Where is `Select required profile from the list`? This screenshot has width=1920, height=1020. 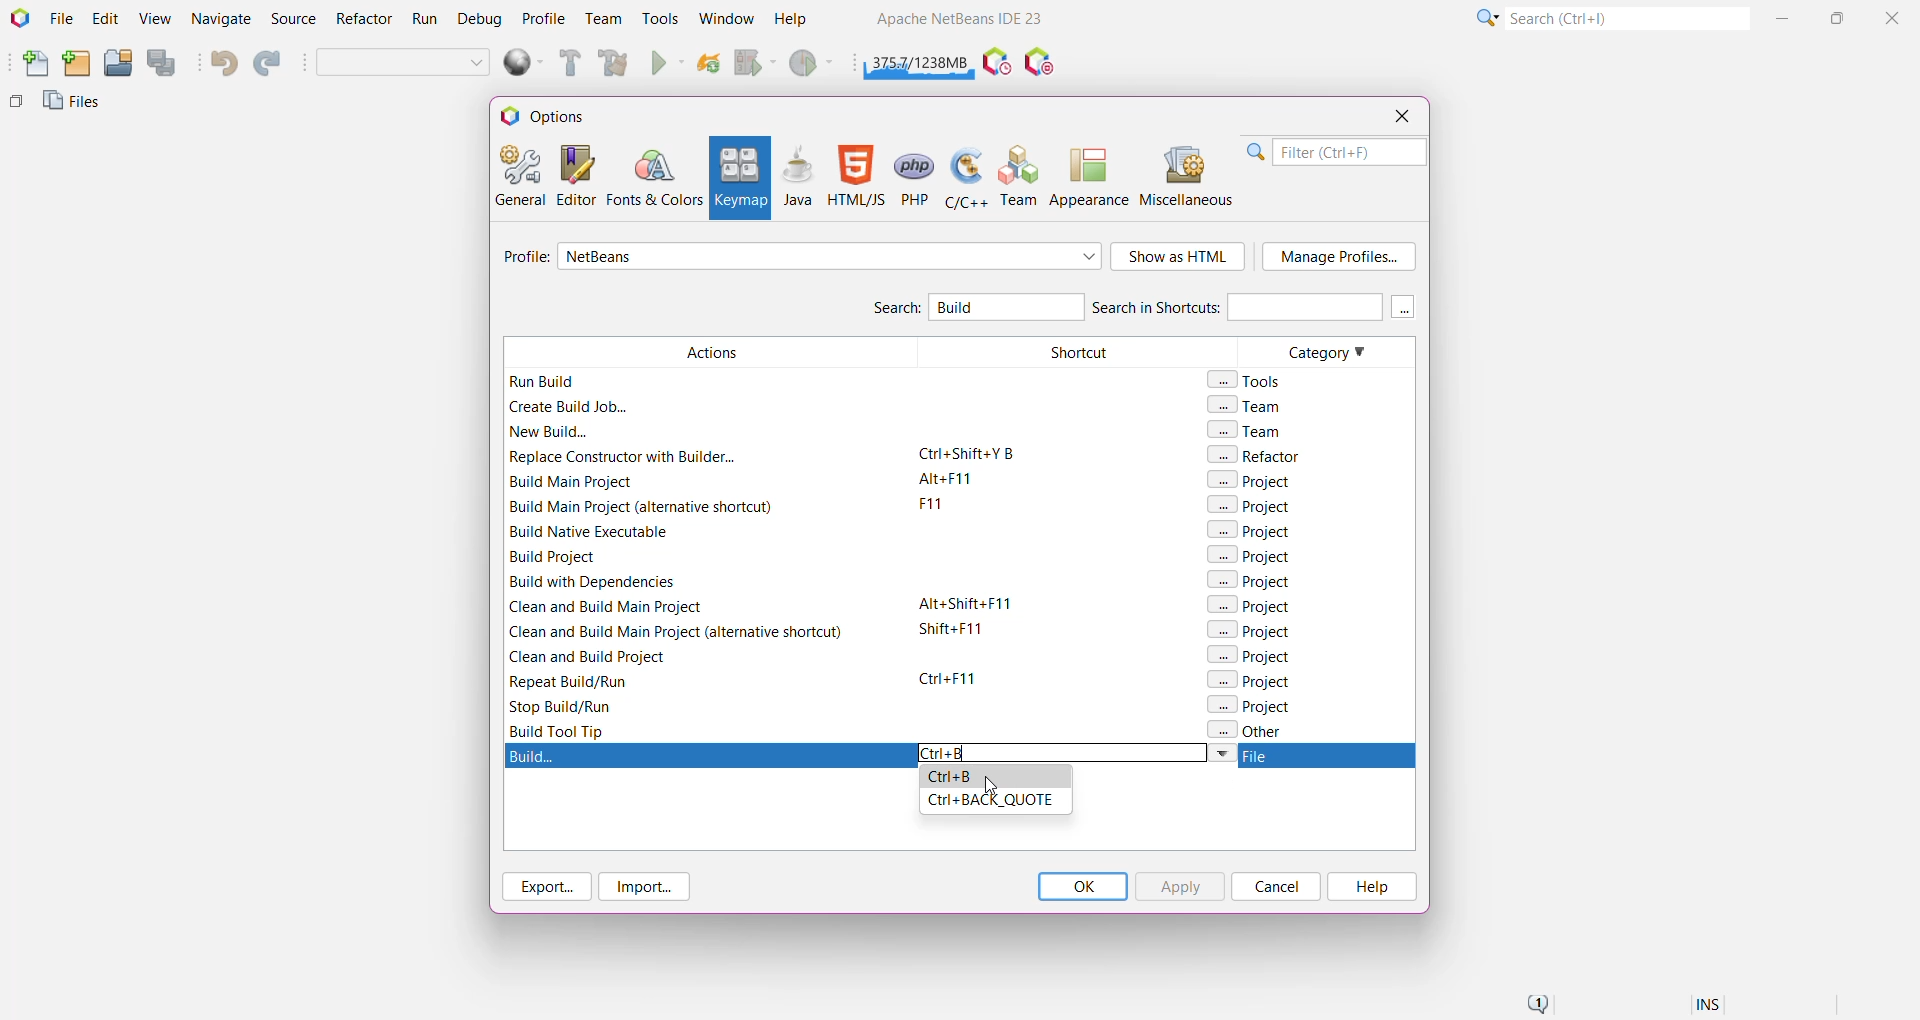 Select required profile from the list is located at coordinates (830, 256).